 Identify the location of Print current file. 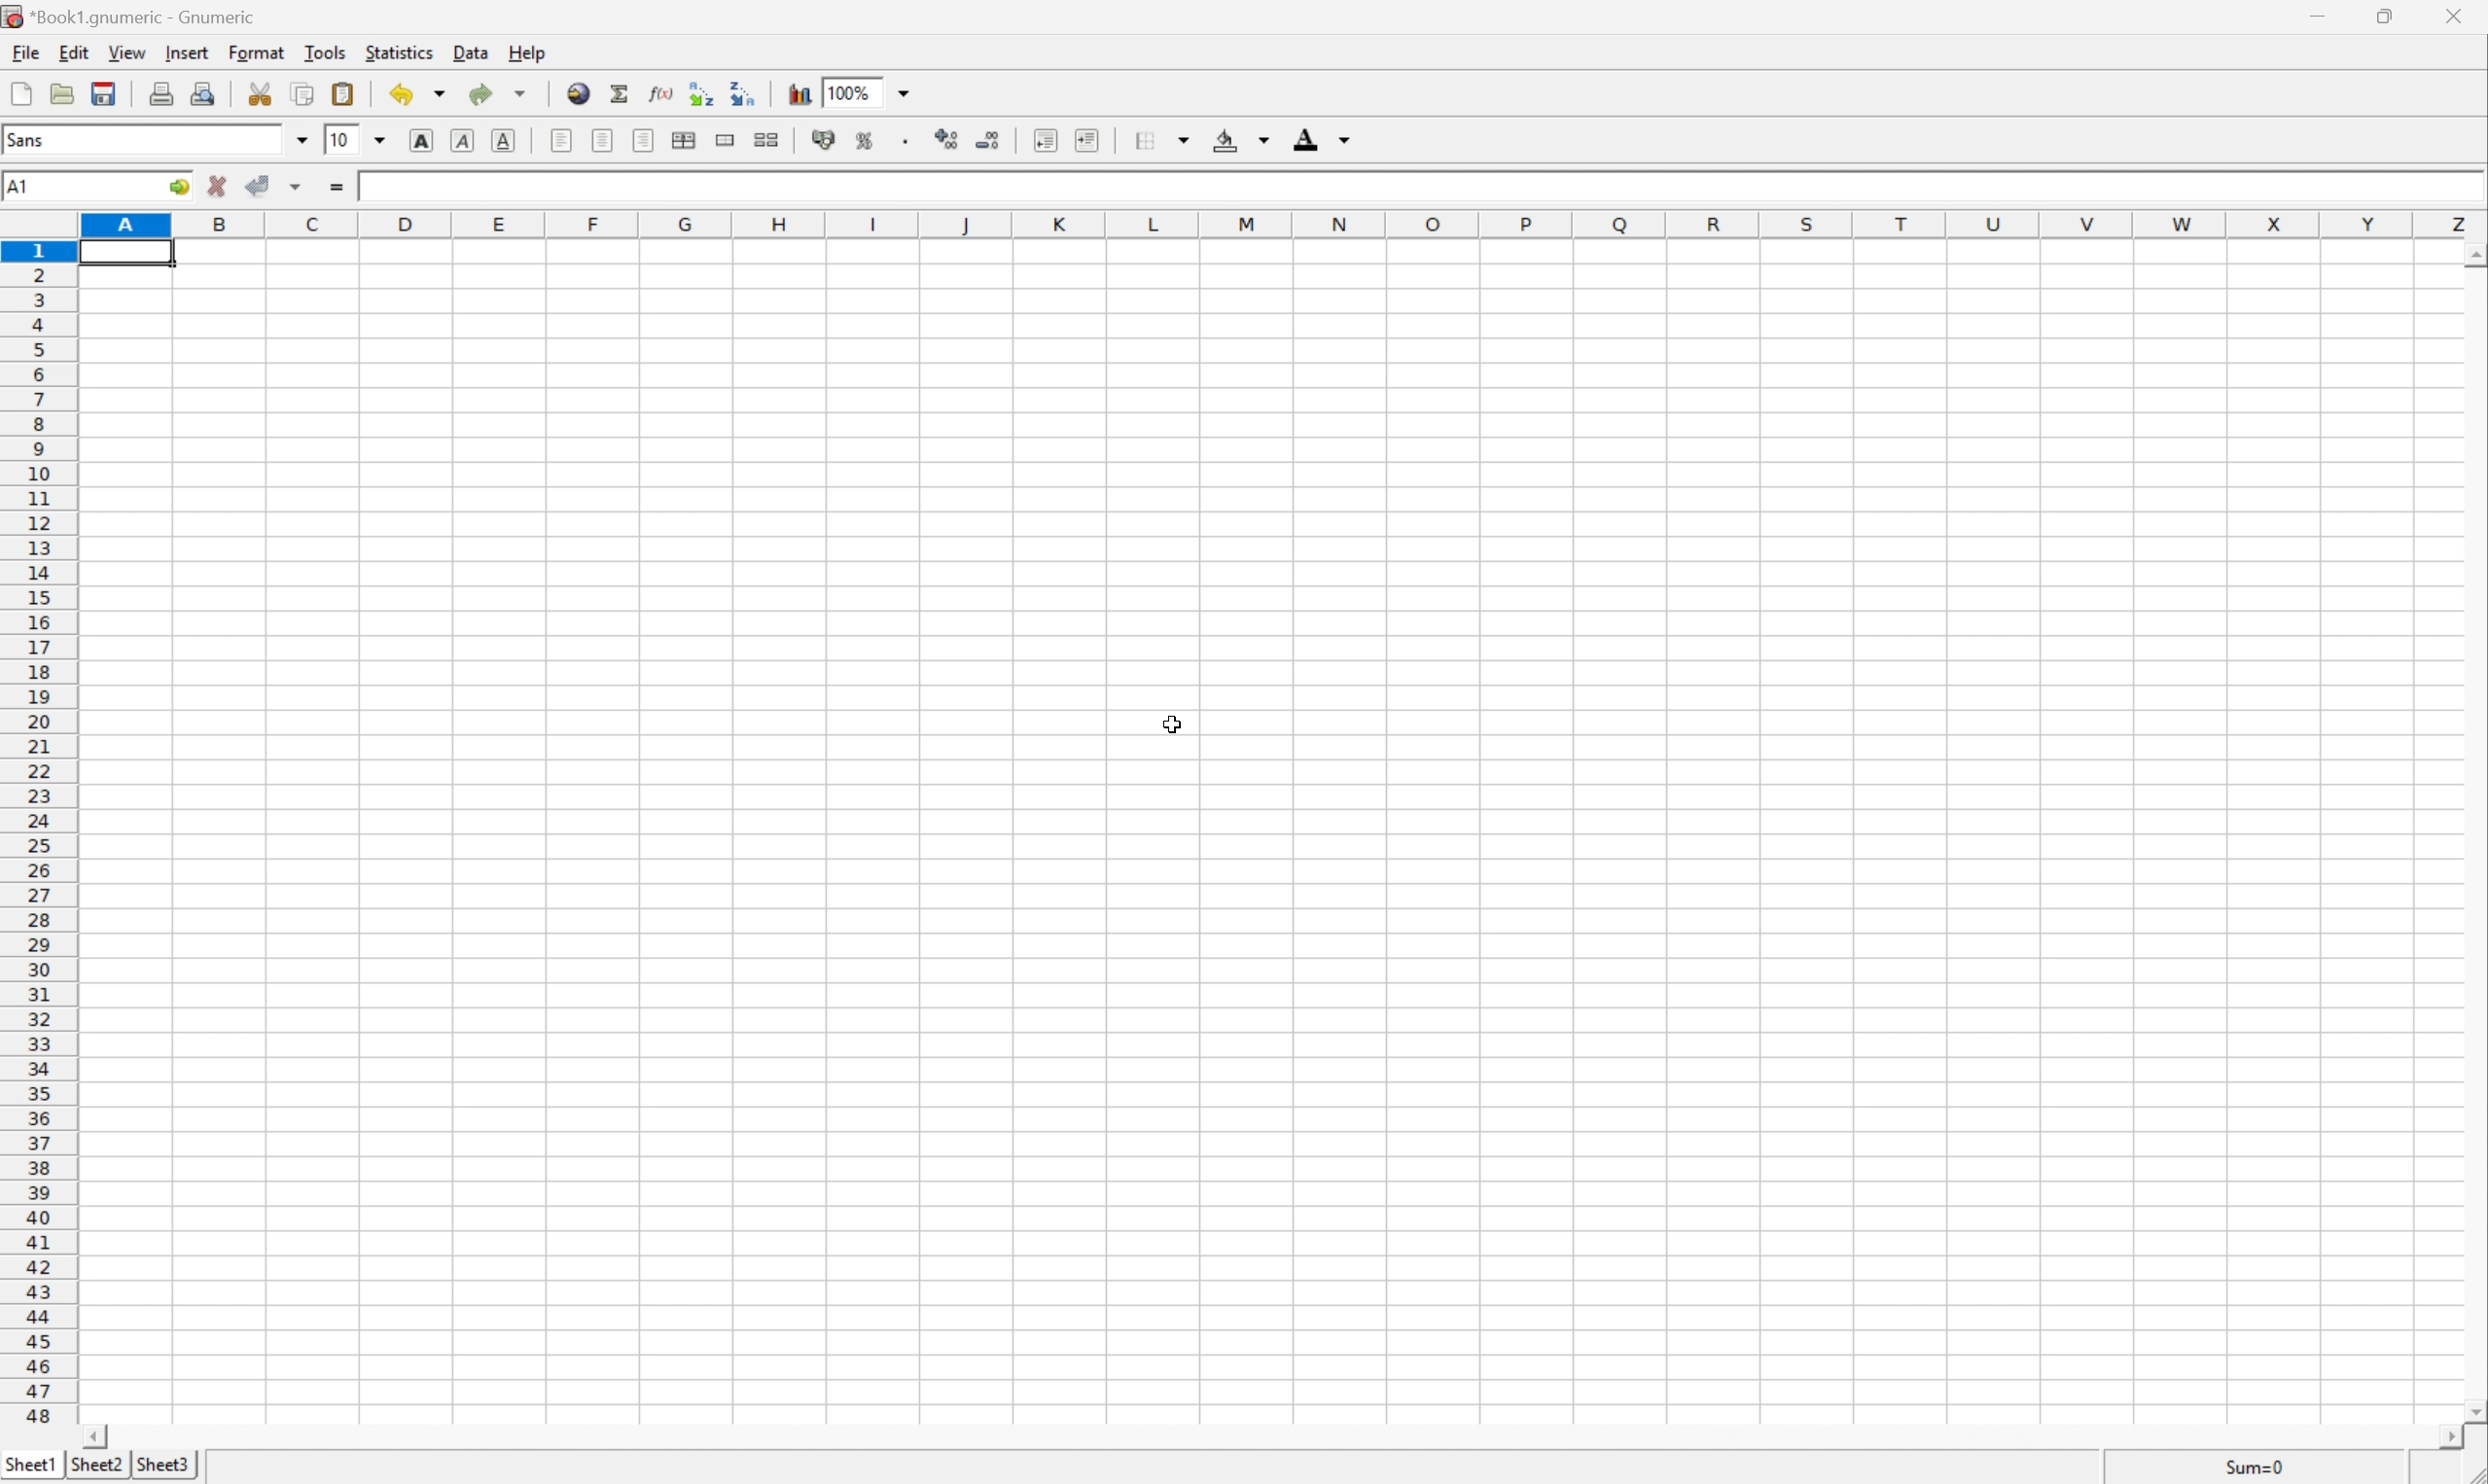
(162, 93).